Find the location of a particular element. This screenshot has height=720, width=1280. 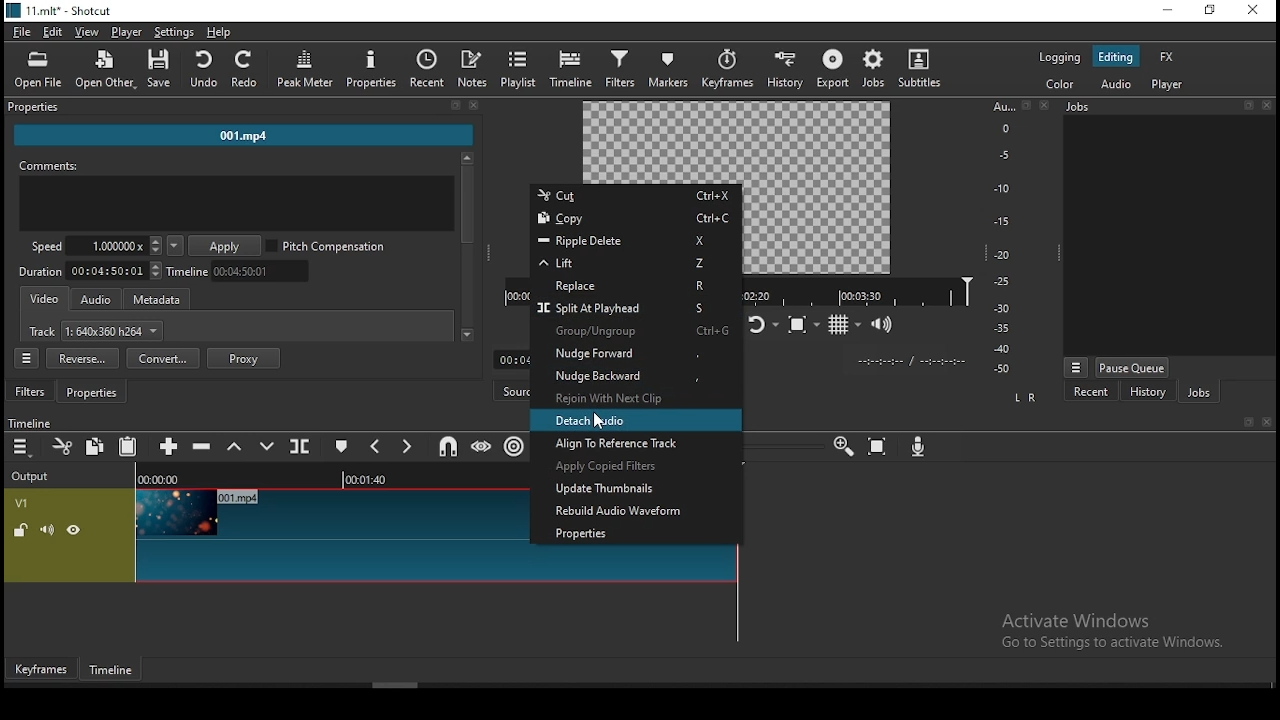

track duration is located at coordinates (91, 272).